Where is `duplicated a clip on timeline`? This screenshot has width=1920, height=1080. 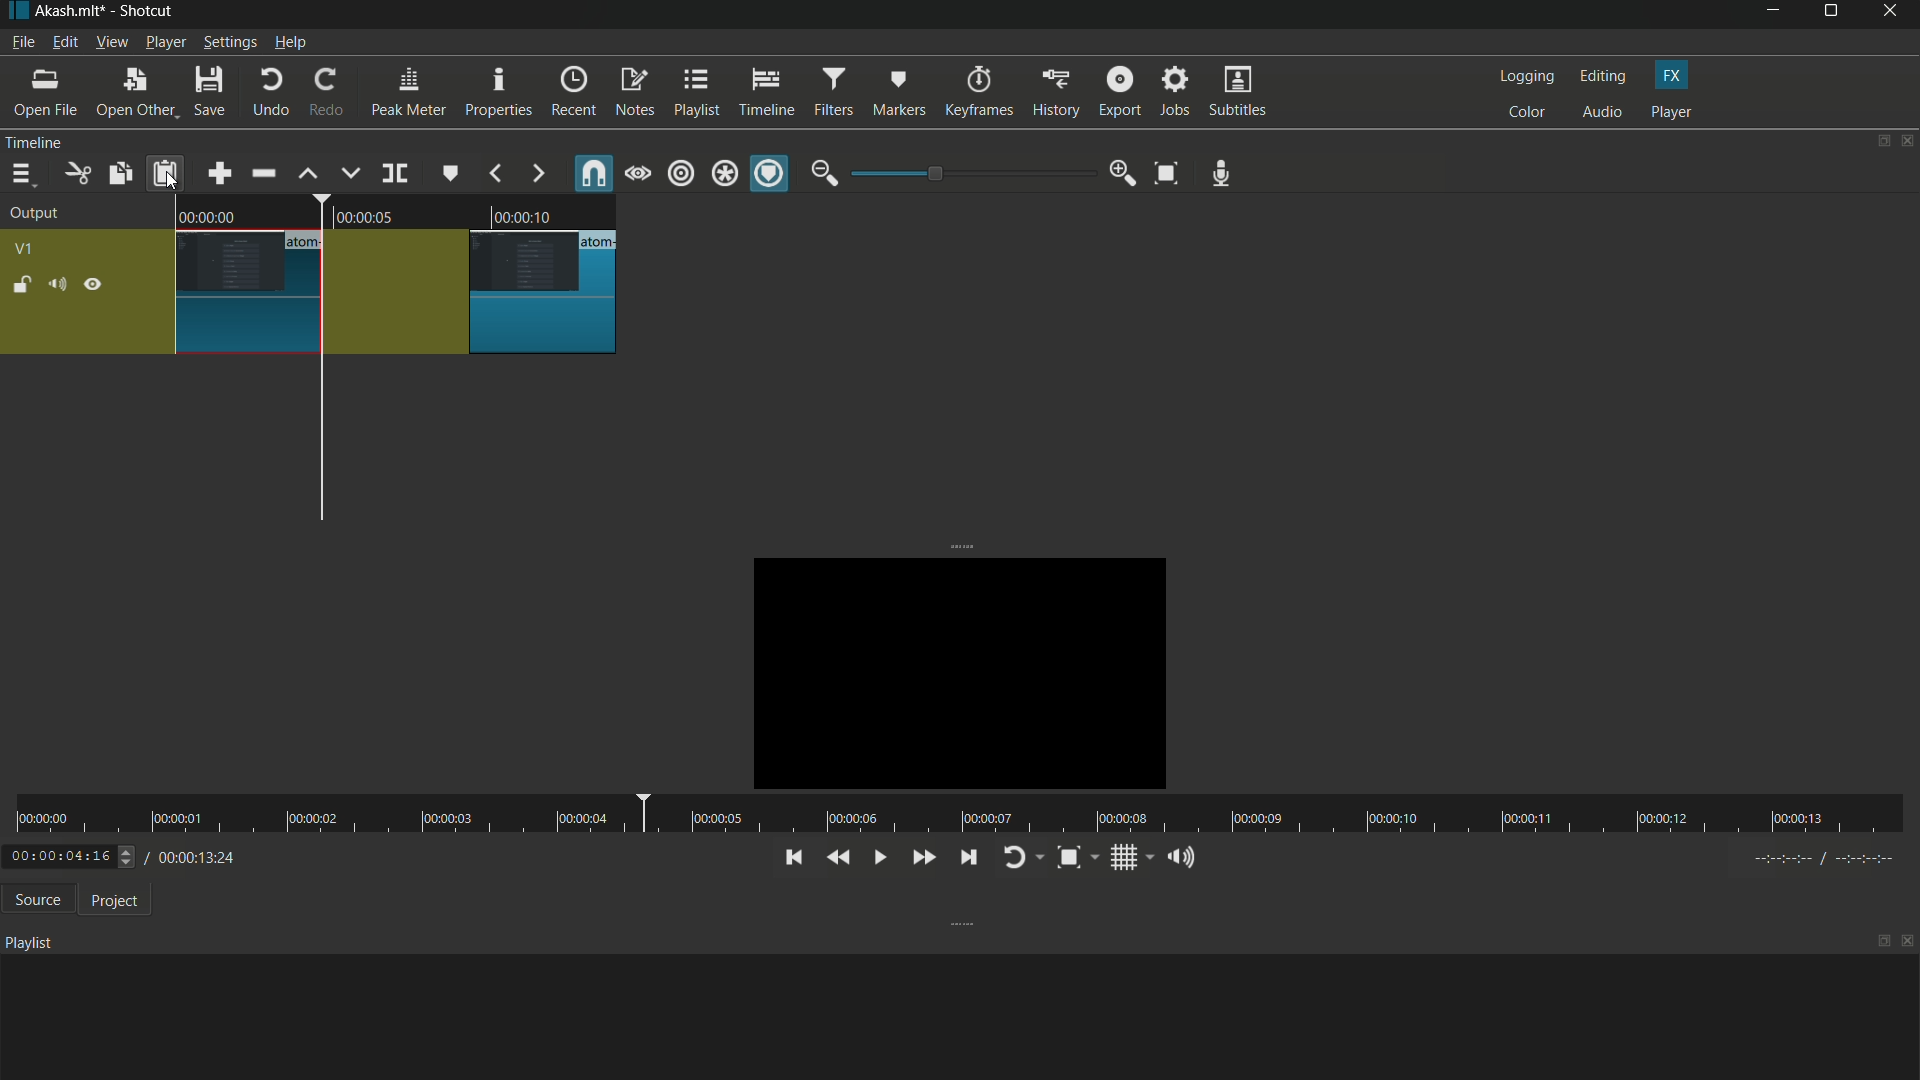 duplicated a clip on timeline is located at coordinates (470, 292).